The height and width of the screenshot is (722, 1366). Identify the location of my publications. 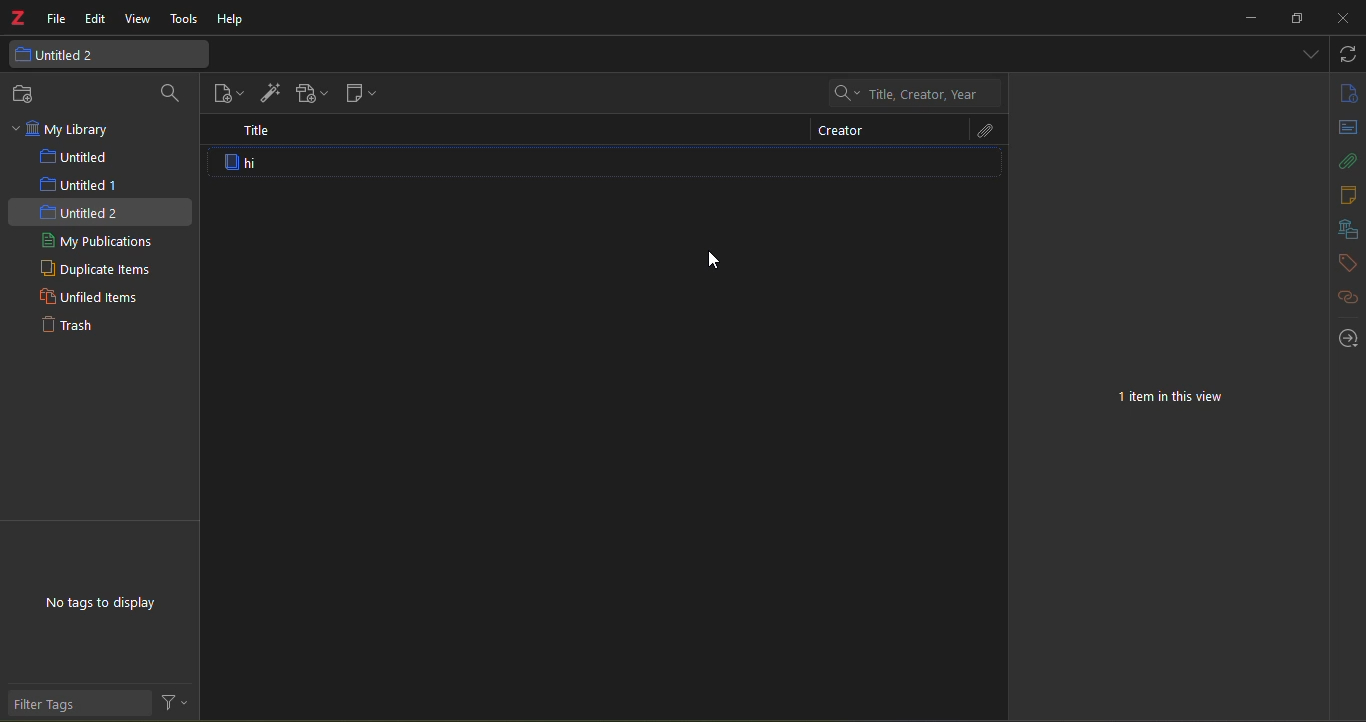
(96, 240).